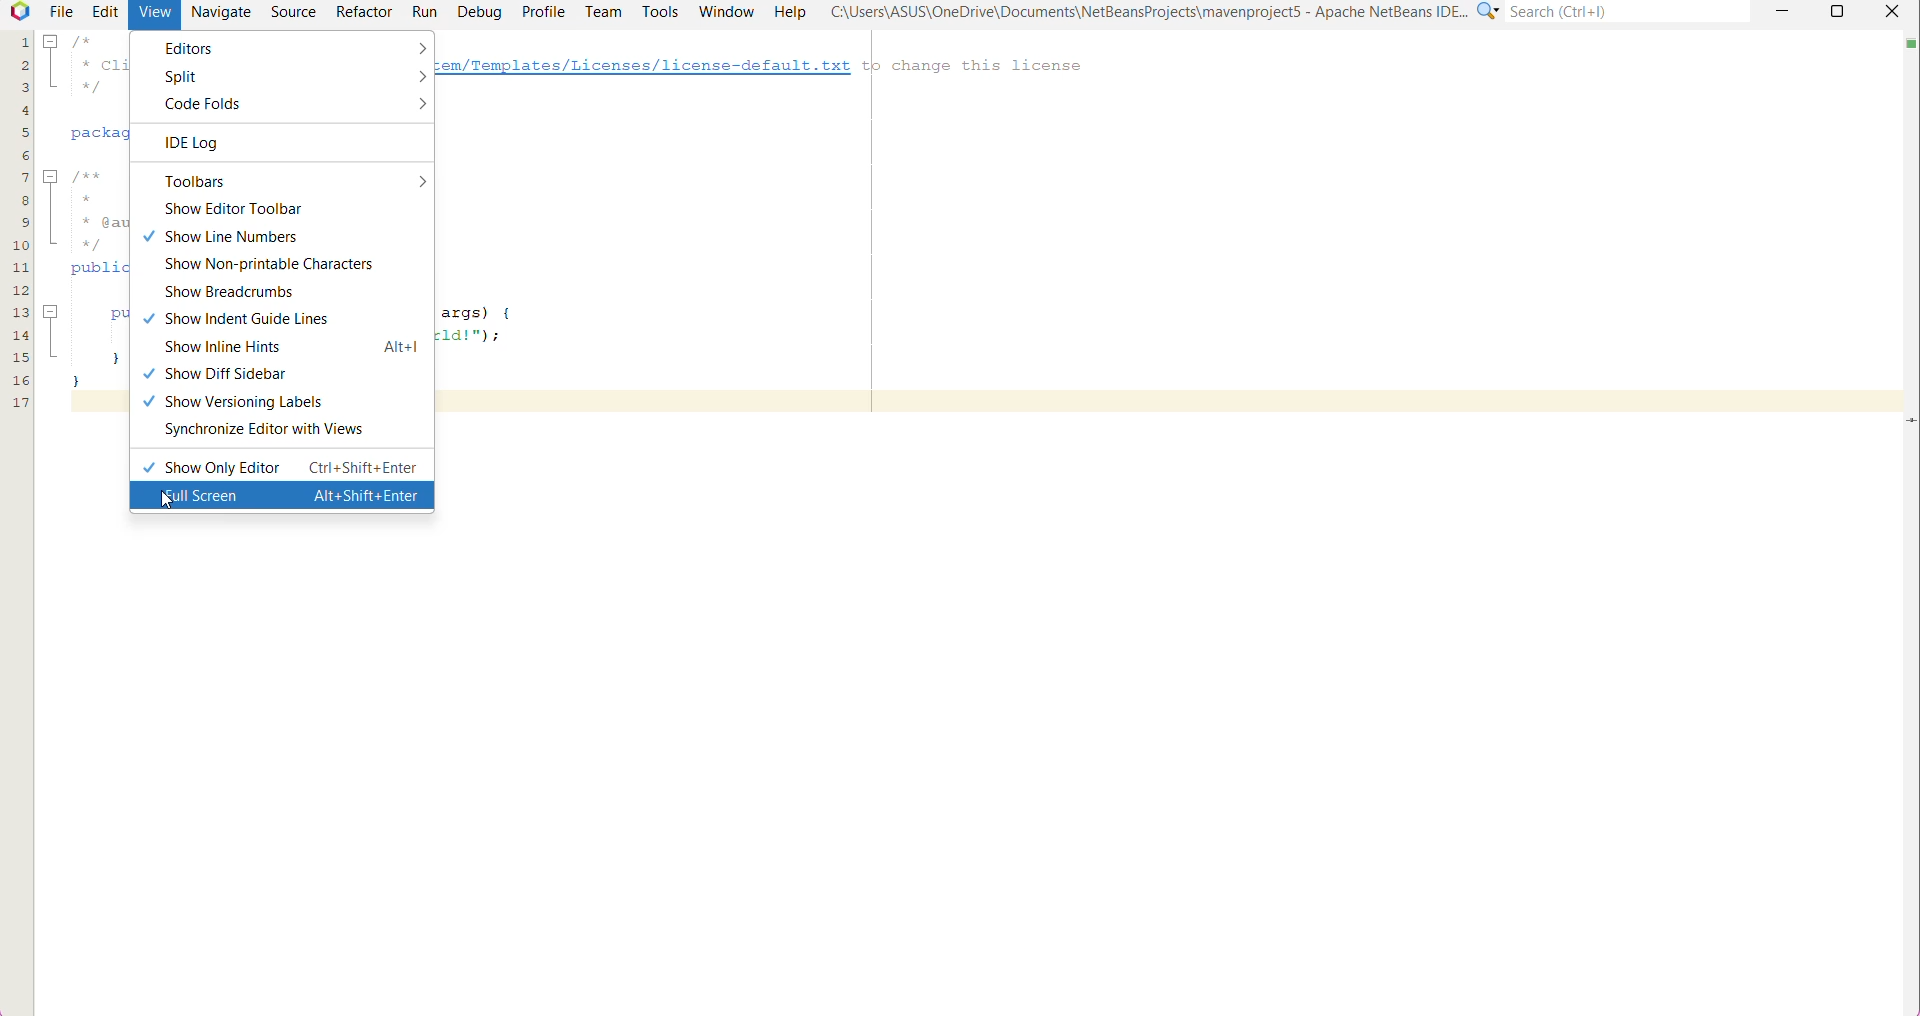 The height and width of the screenshot is (1016, 1920). I want to click on Help, so click(789, 12).